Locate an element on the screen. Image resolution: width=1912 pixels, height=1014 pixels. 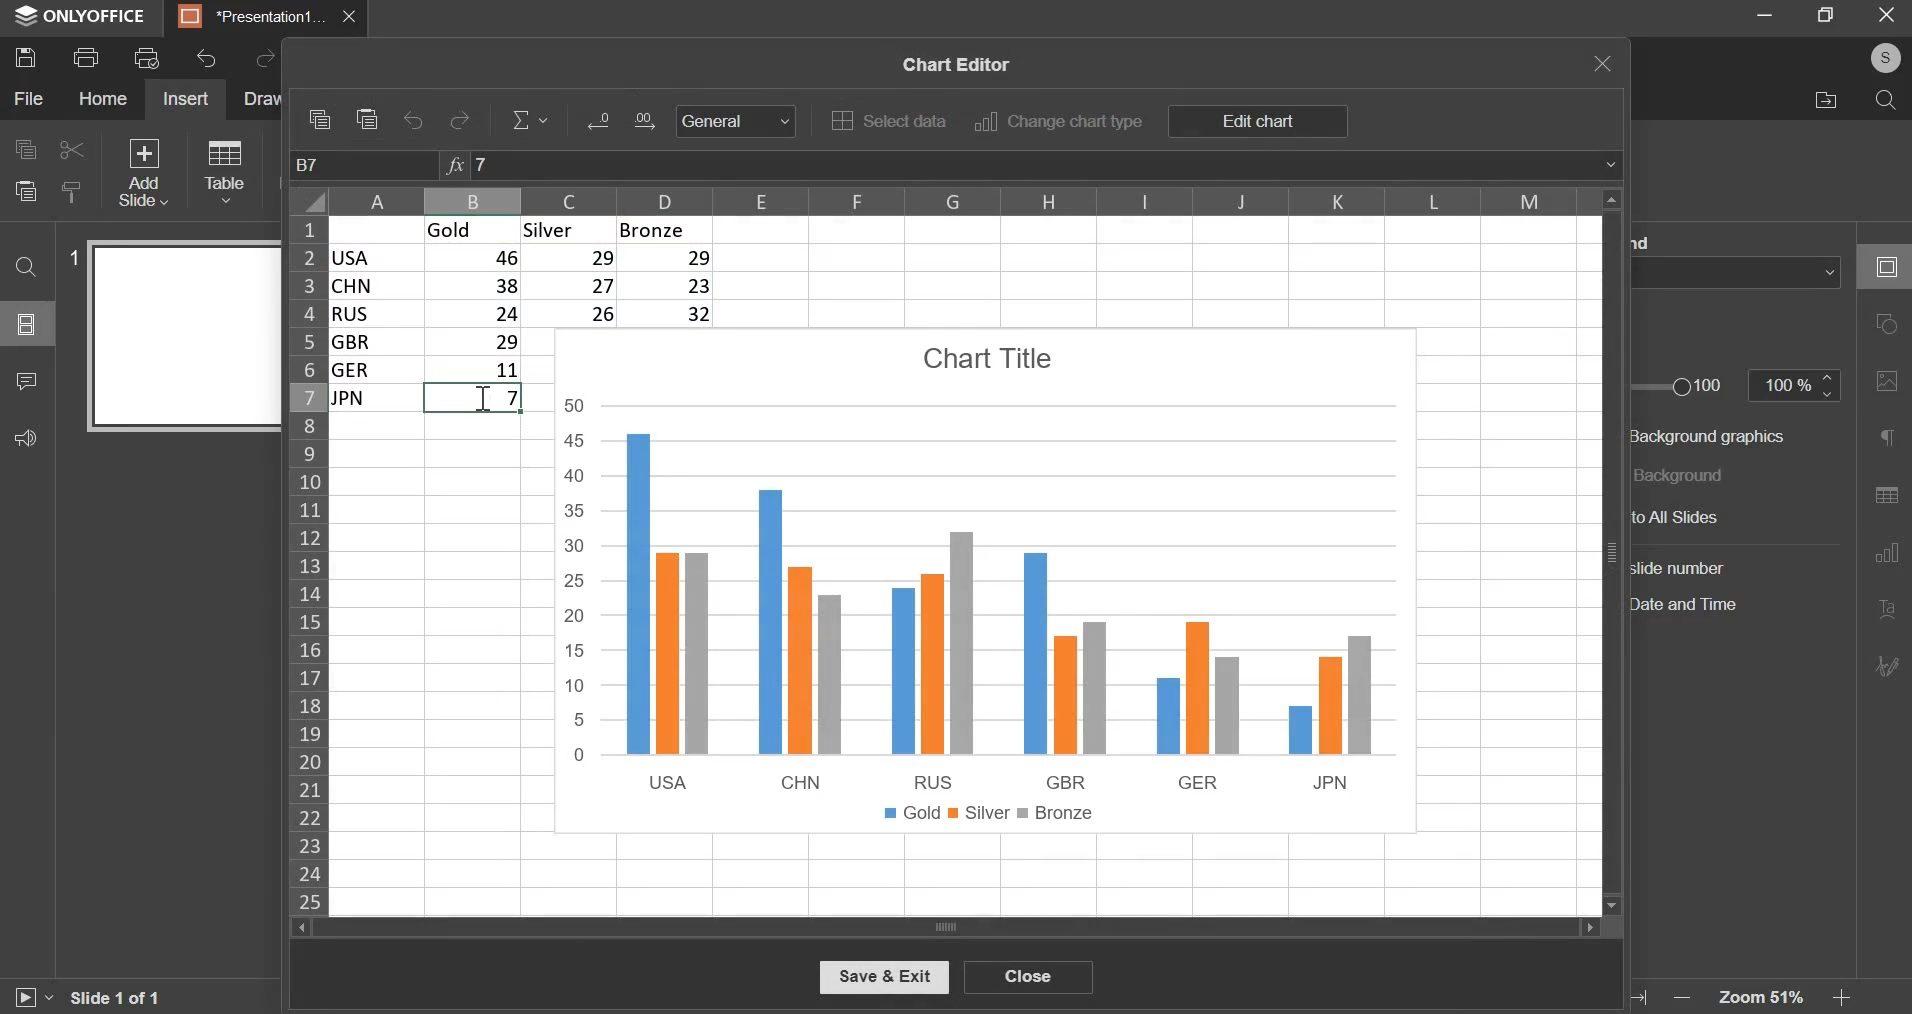
fit to width is located at coordinates (1645, 993).